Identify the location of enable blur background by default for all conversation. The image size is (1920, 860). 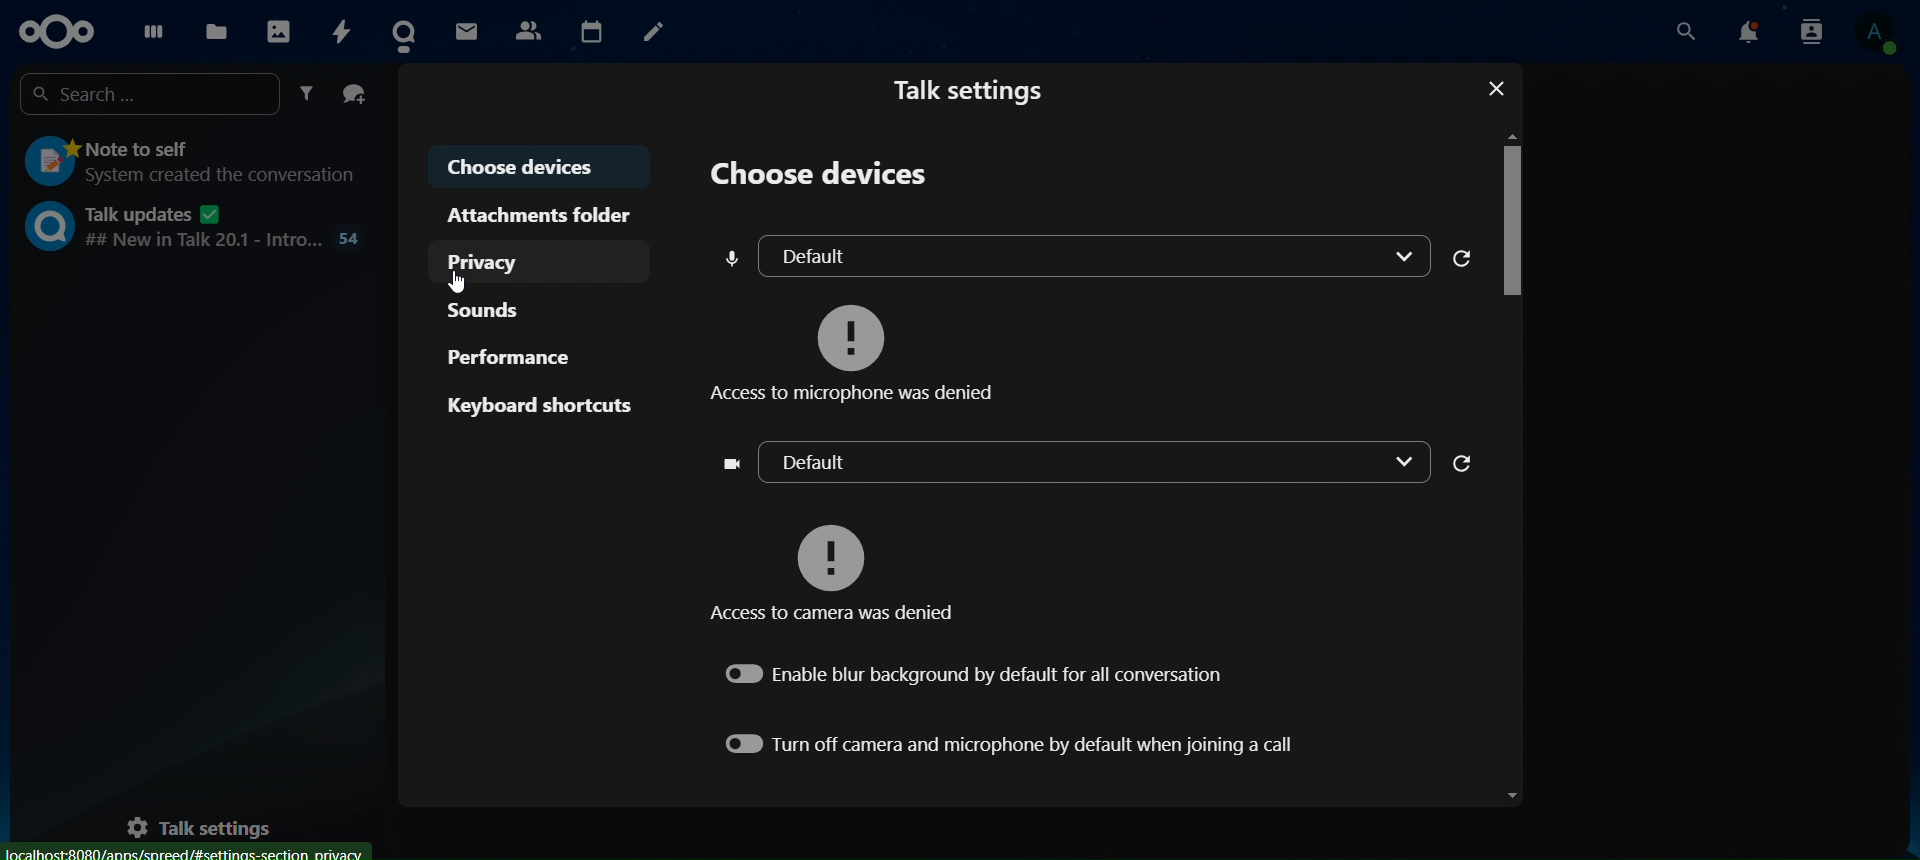
(980, 671).